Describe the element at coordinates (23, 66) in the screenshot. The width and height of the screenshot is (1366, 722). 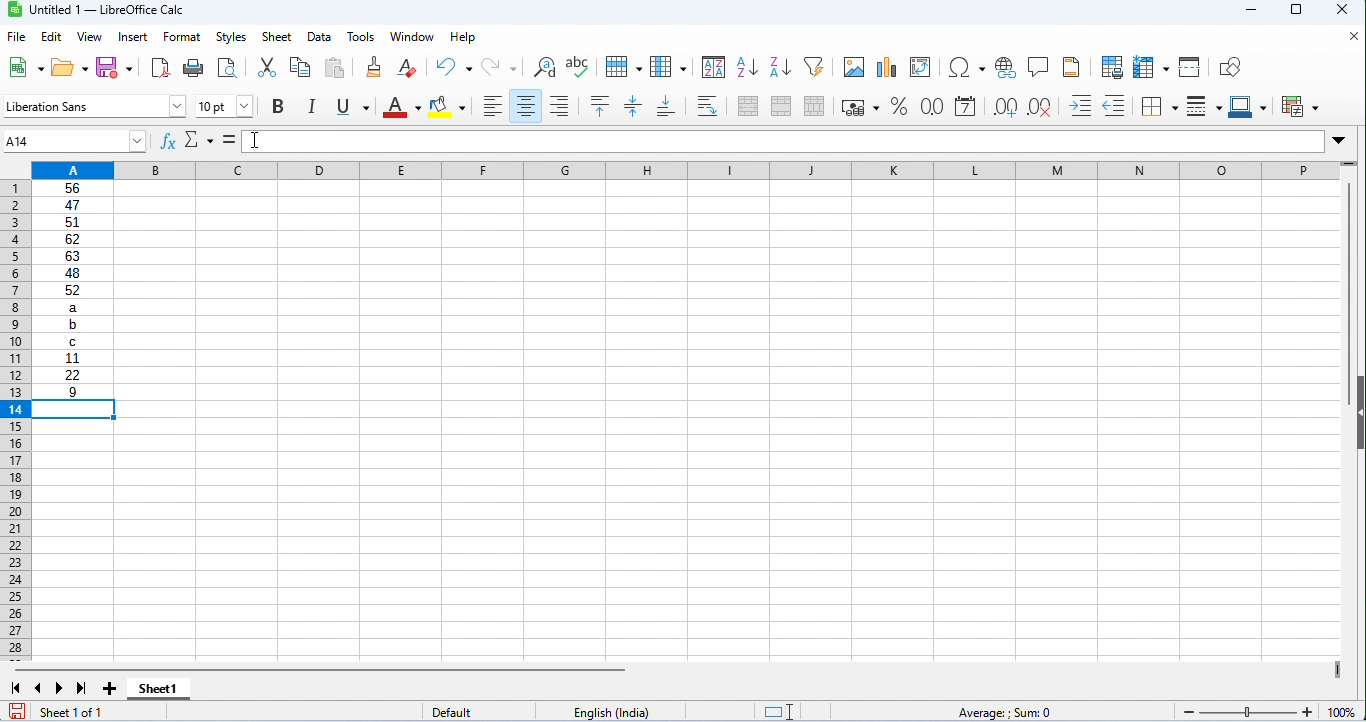
I see `new` at that location.